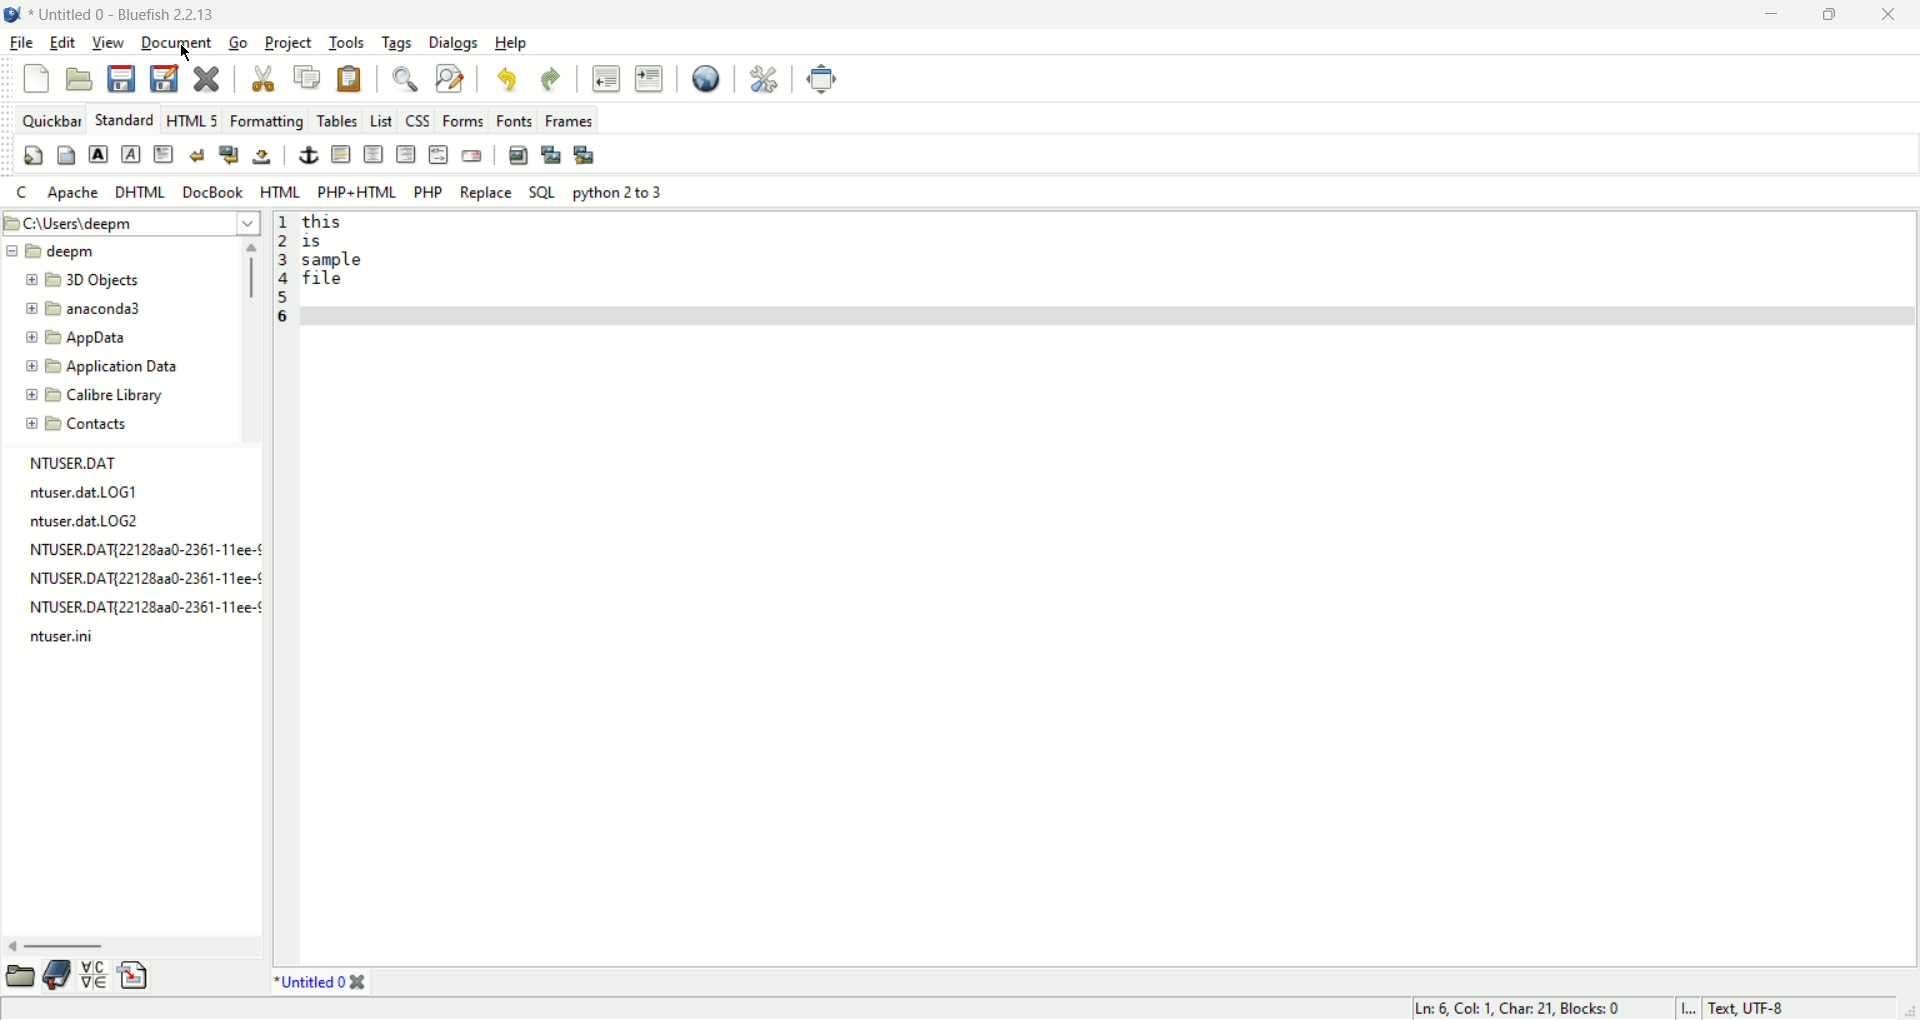  Describe the element at coordinates (229, 152) in the screenshot. I see `break and clear` at that location.